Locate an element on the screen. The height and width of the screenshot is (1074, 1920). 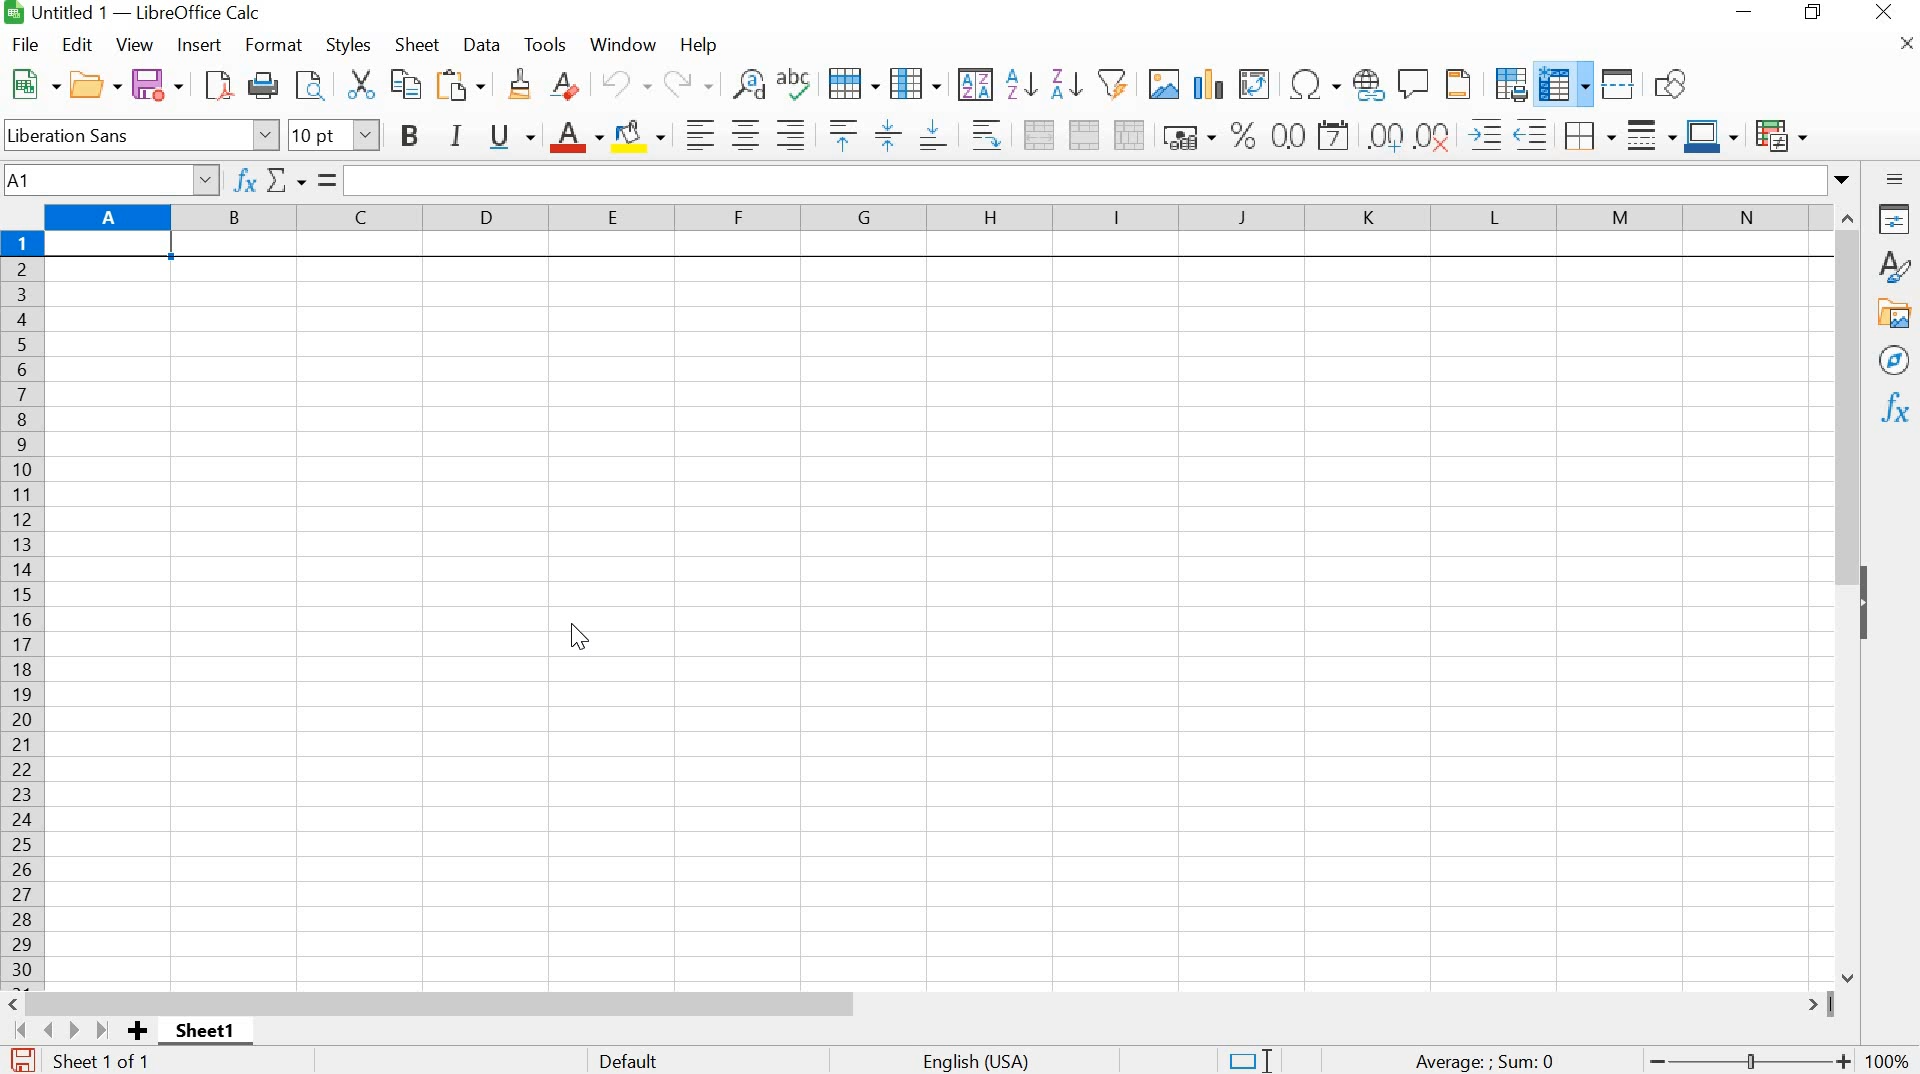
STANDARD SELECTION is located at coordinates (1249, 1061).